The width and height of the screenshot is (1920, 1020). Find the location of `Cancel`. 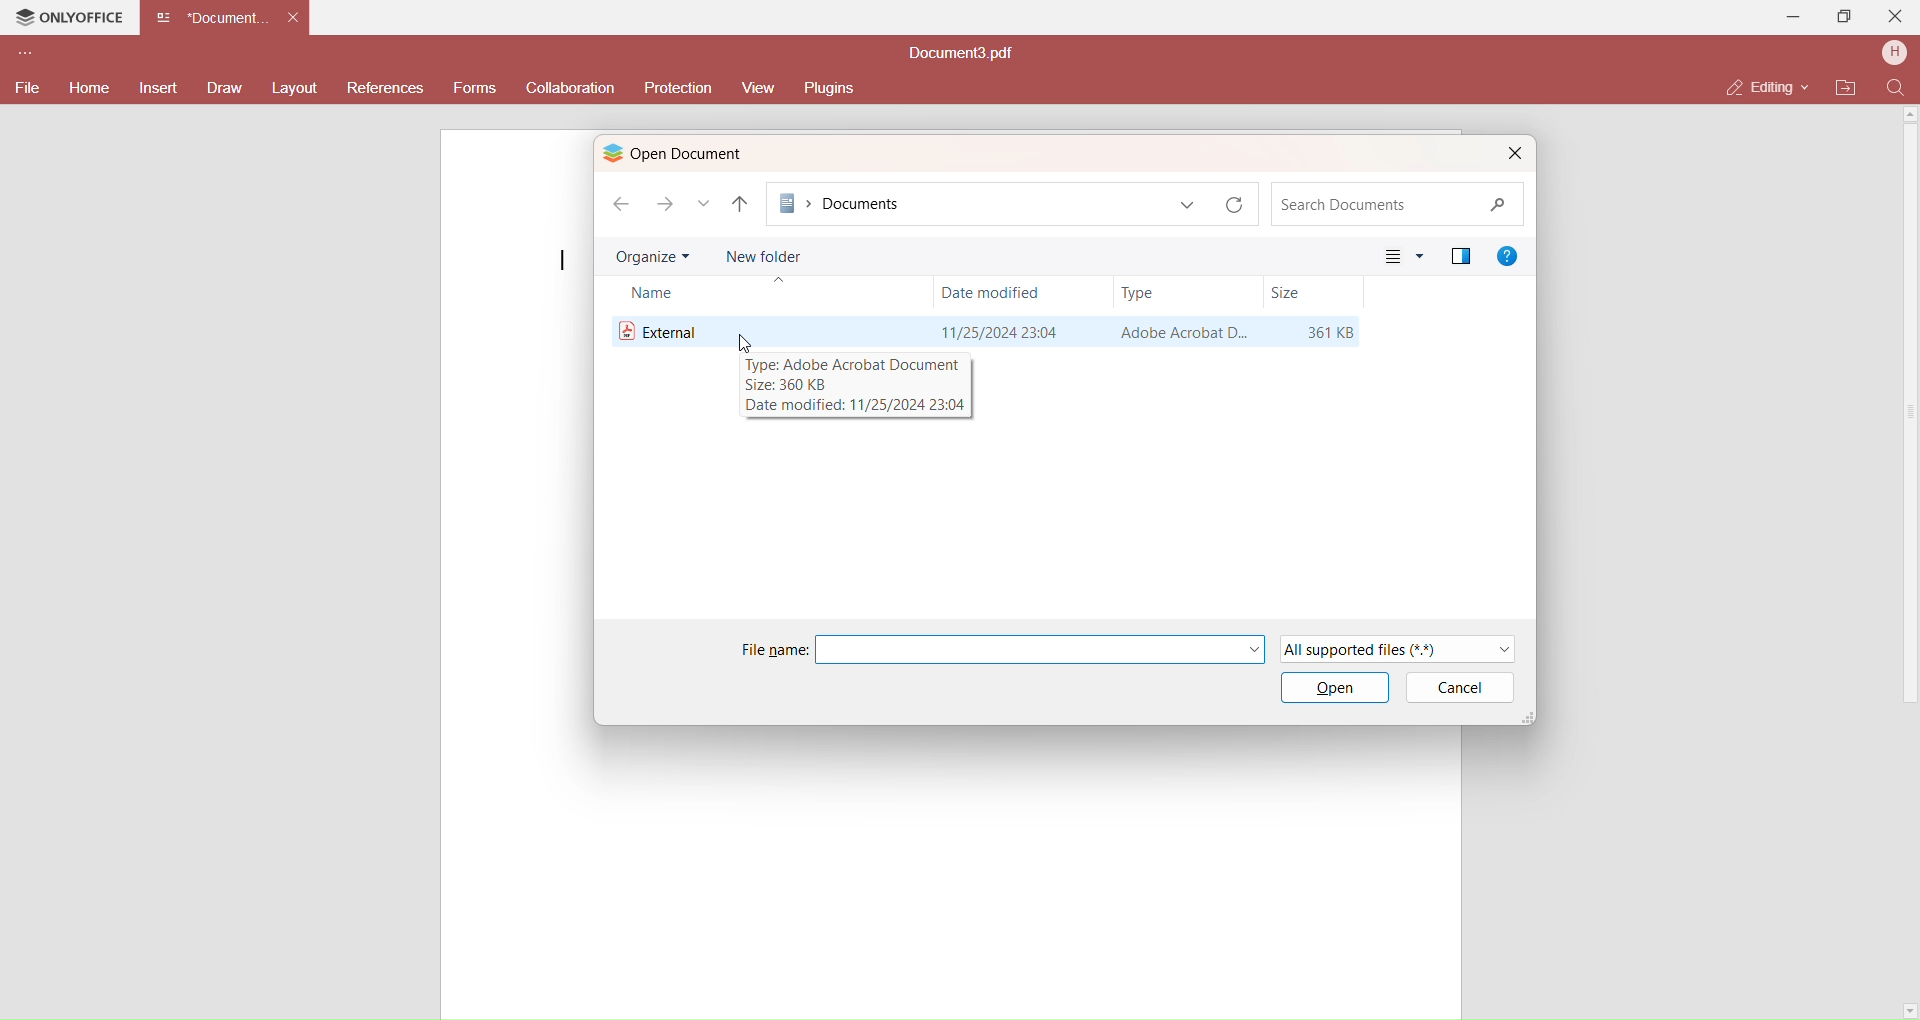

Cancel is located at coordinates (1468, 688).